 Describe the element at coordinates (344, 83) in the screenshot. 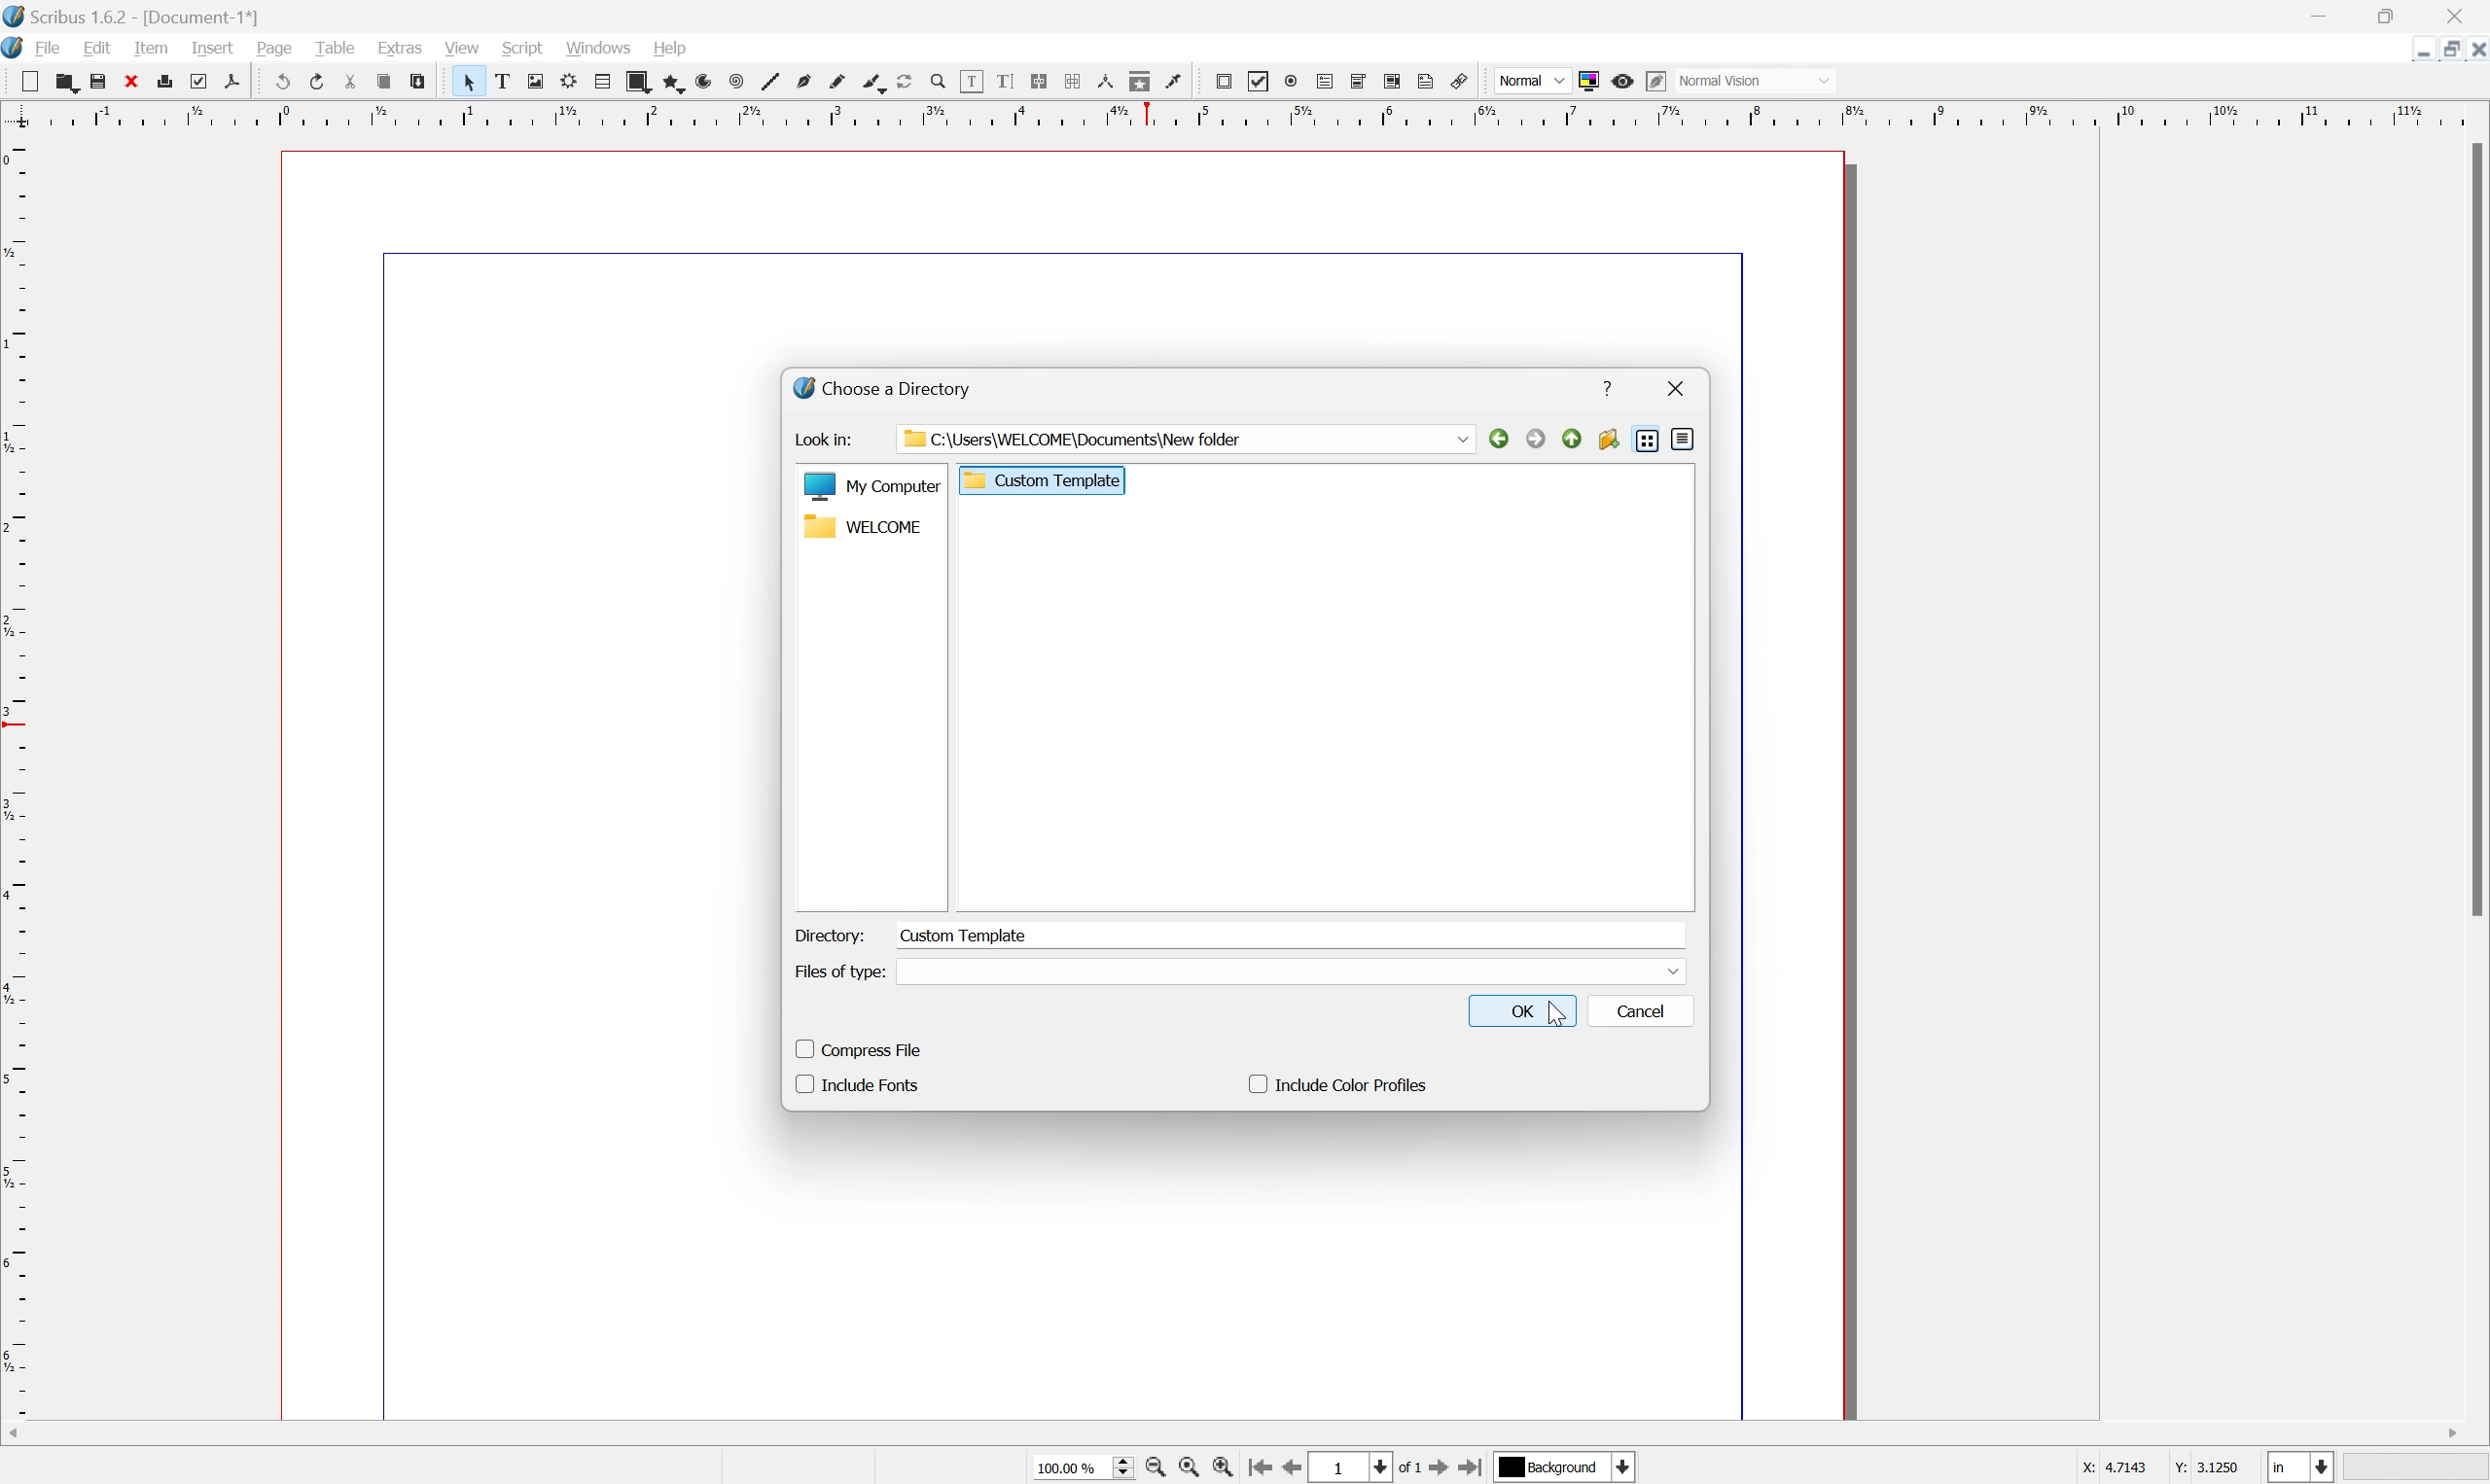

I see `cut` at that location.